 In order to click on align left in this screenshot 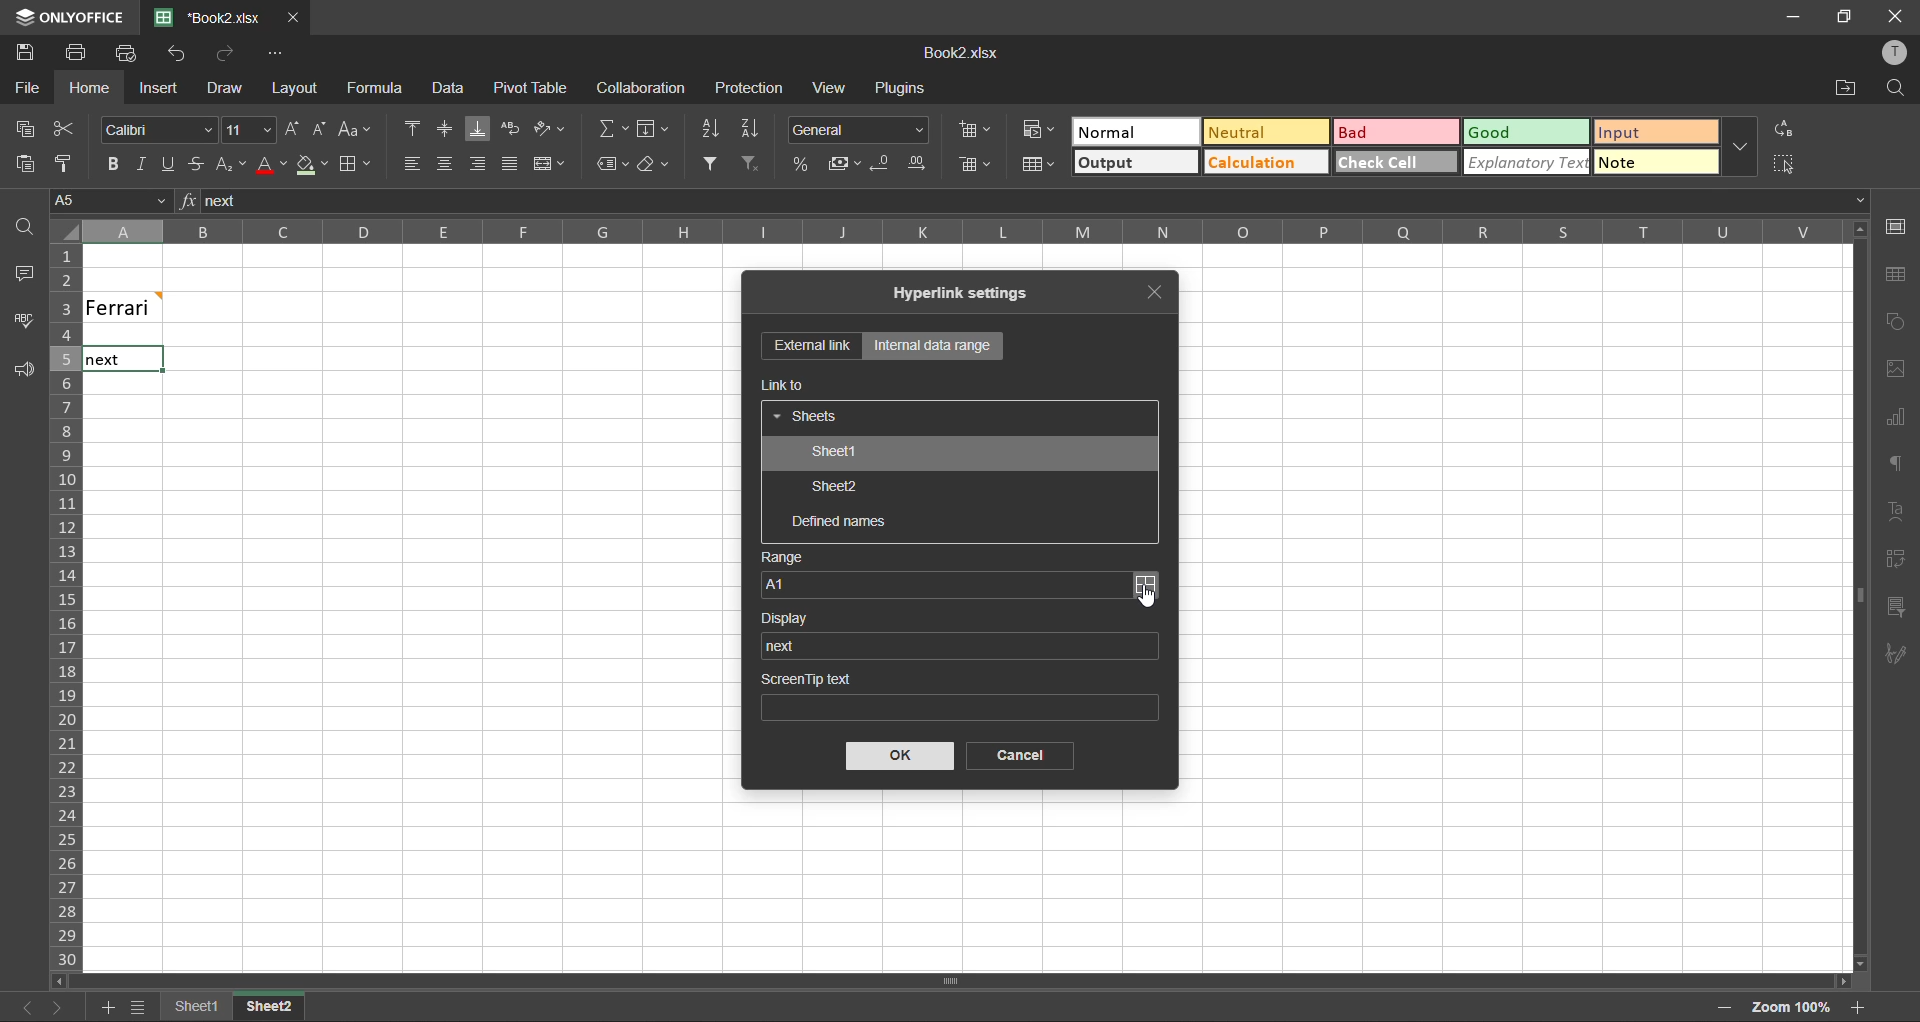, I will do `click(411, 161)`.